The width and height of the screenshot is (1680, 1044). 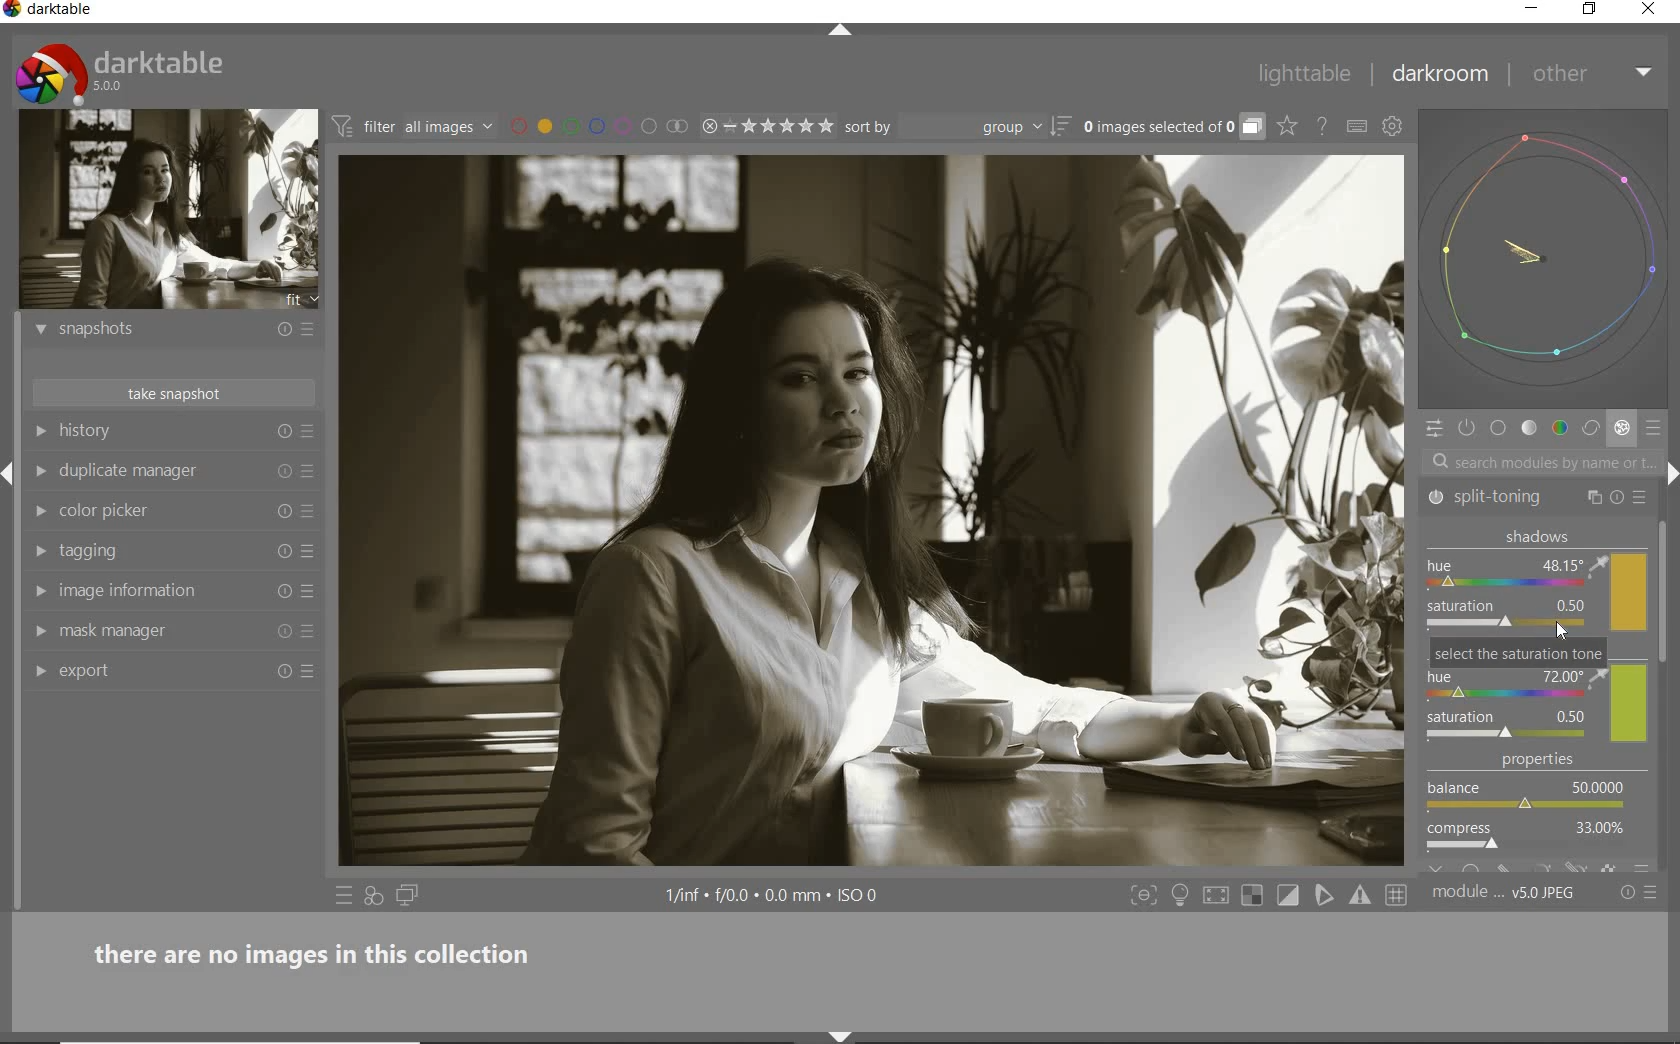 I want to click on reset, so click(x=1618, y=498).